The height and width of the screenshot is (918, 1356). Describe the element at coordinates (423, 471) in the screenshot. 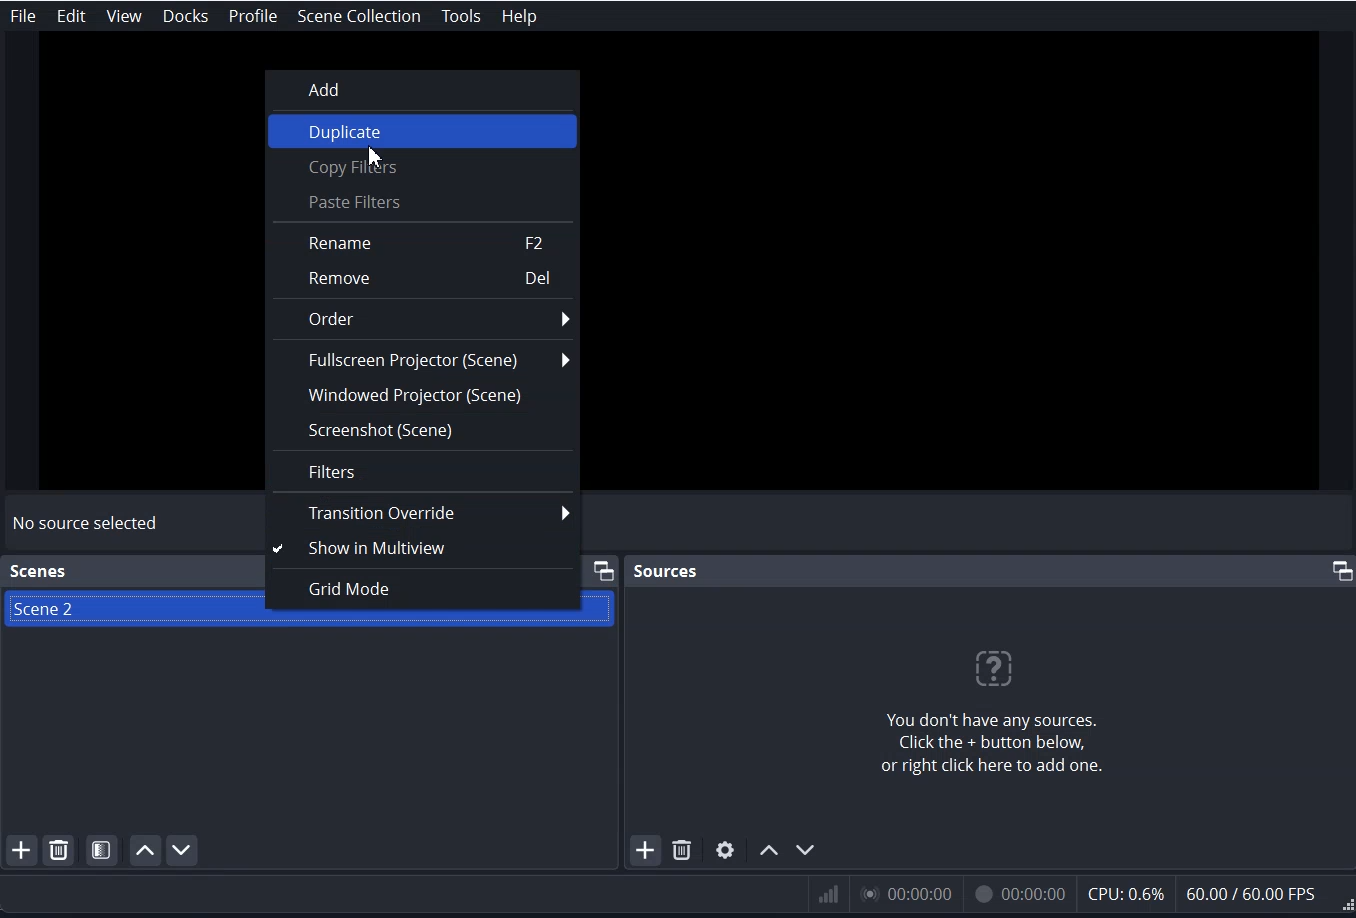

I see `Filters` at that location.